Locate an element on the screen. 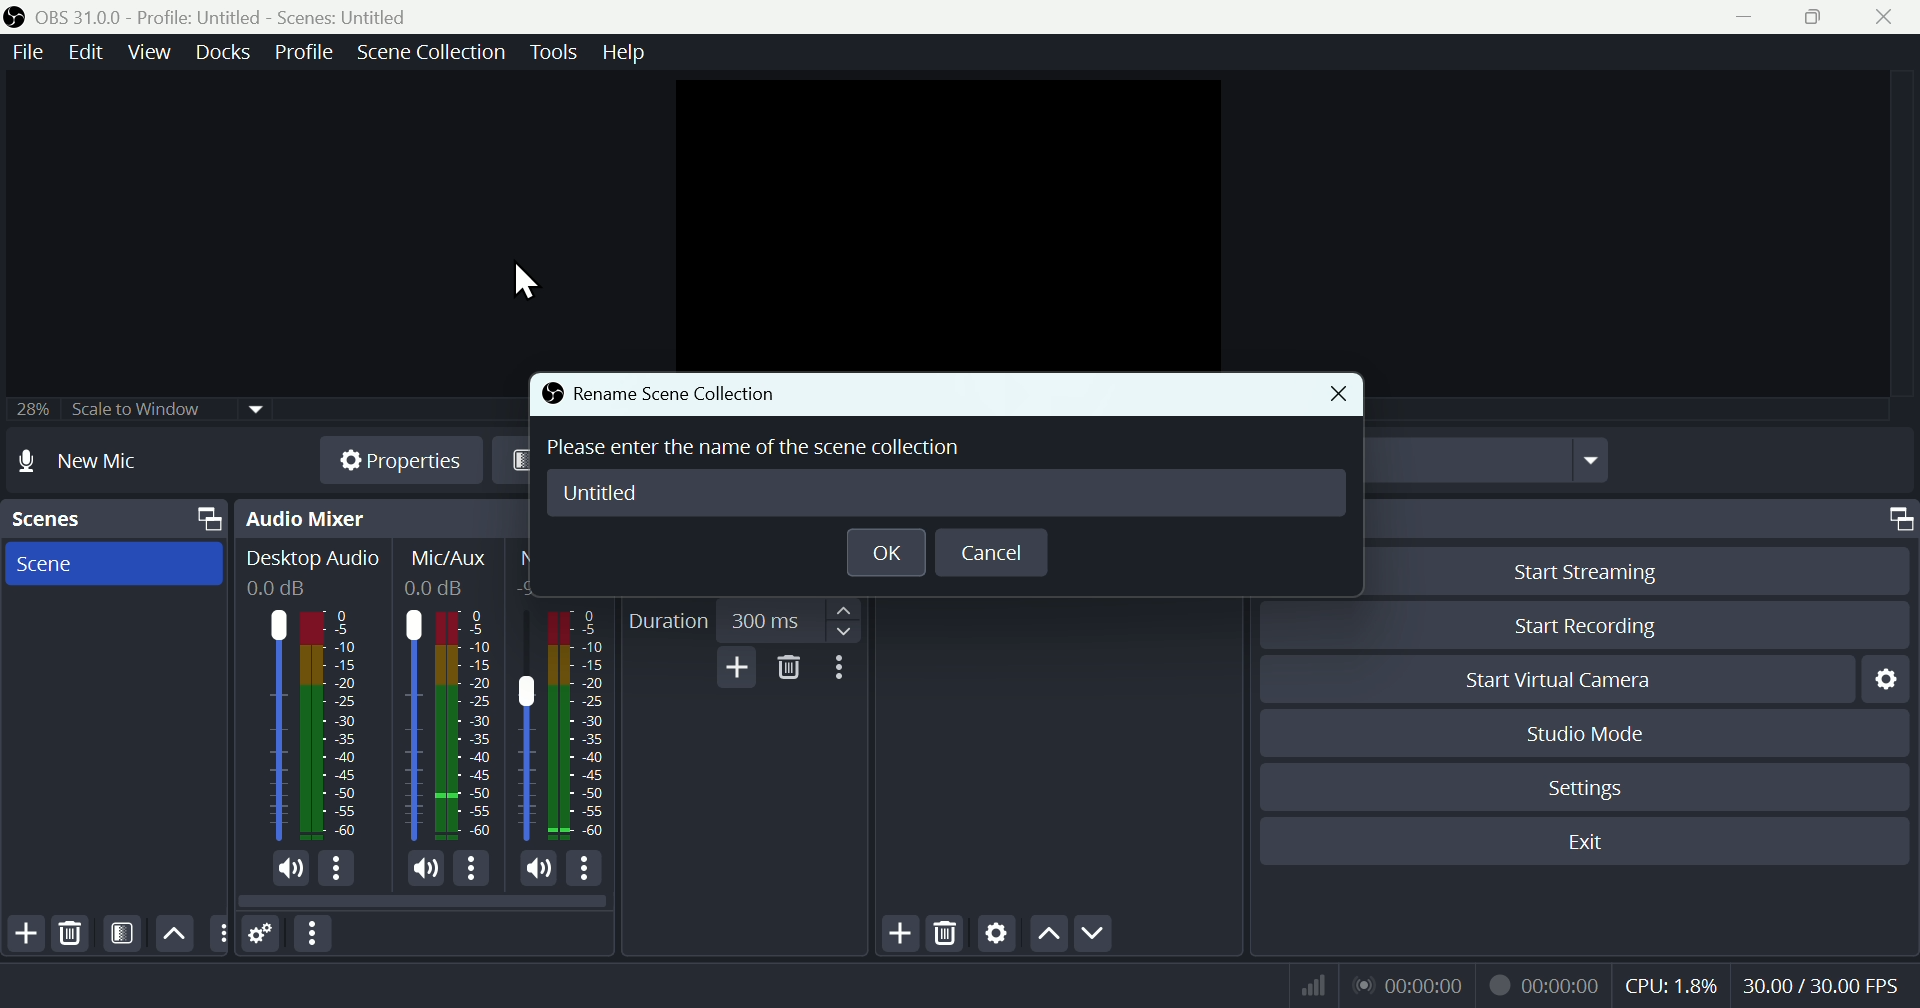 This screenshot has height=1008, width=1920. Duration 300 millisecond  is located at coordinates (742, 617).